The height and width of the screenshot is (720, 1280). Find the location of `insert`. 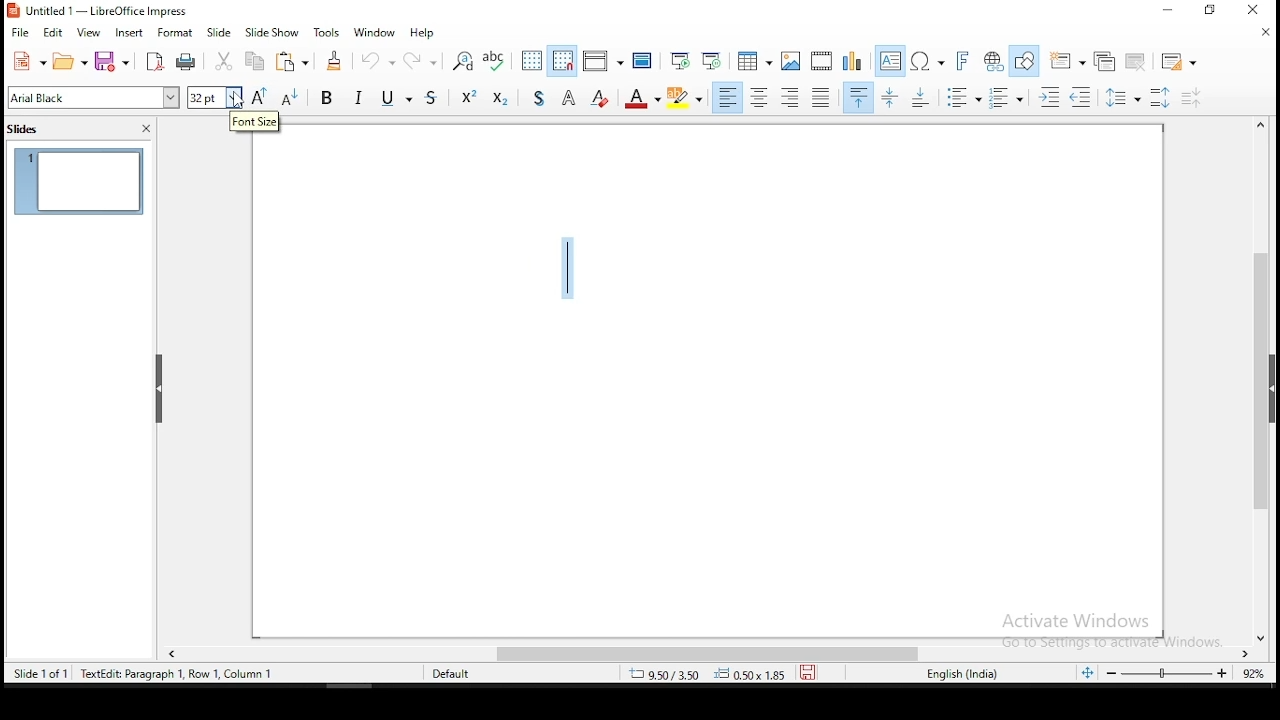

insert is located at coordinates (128, 34).